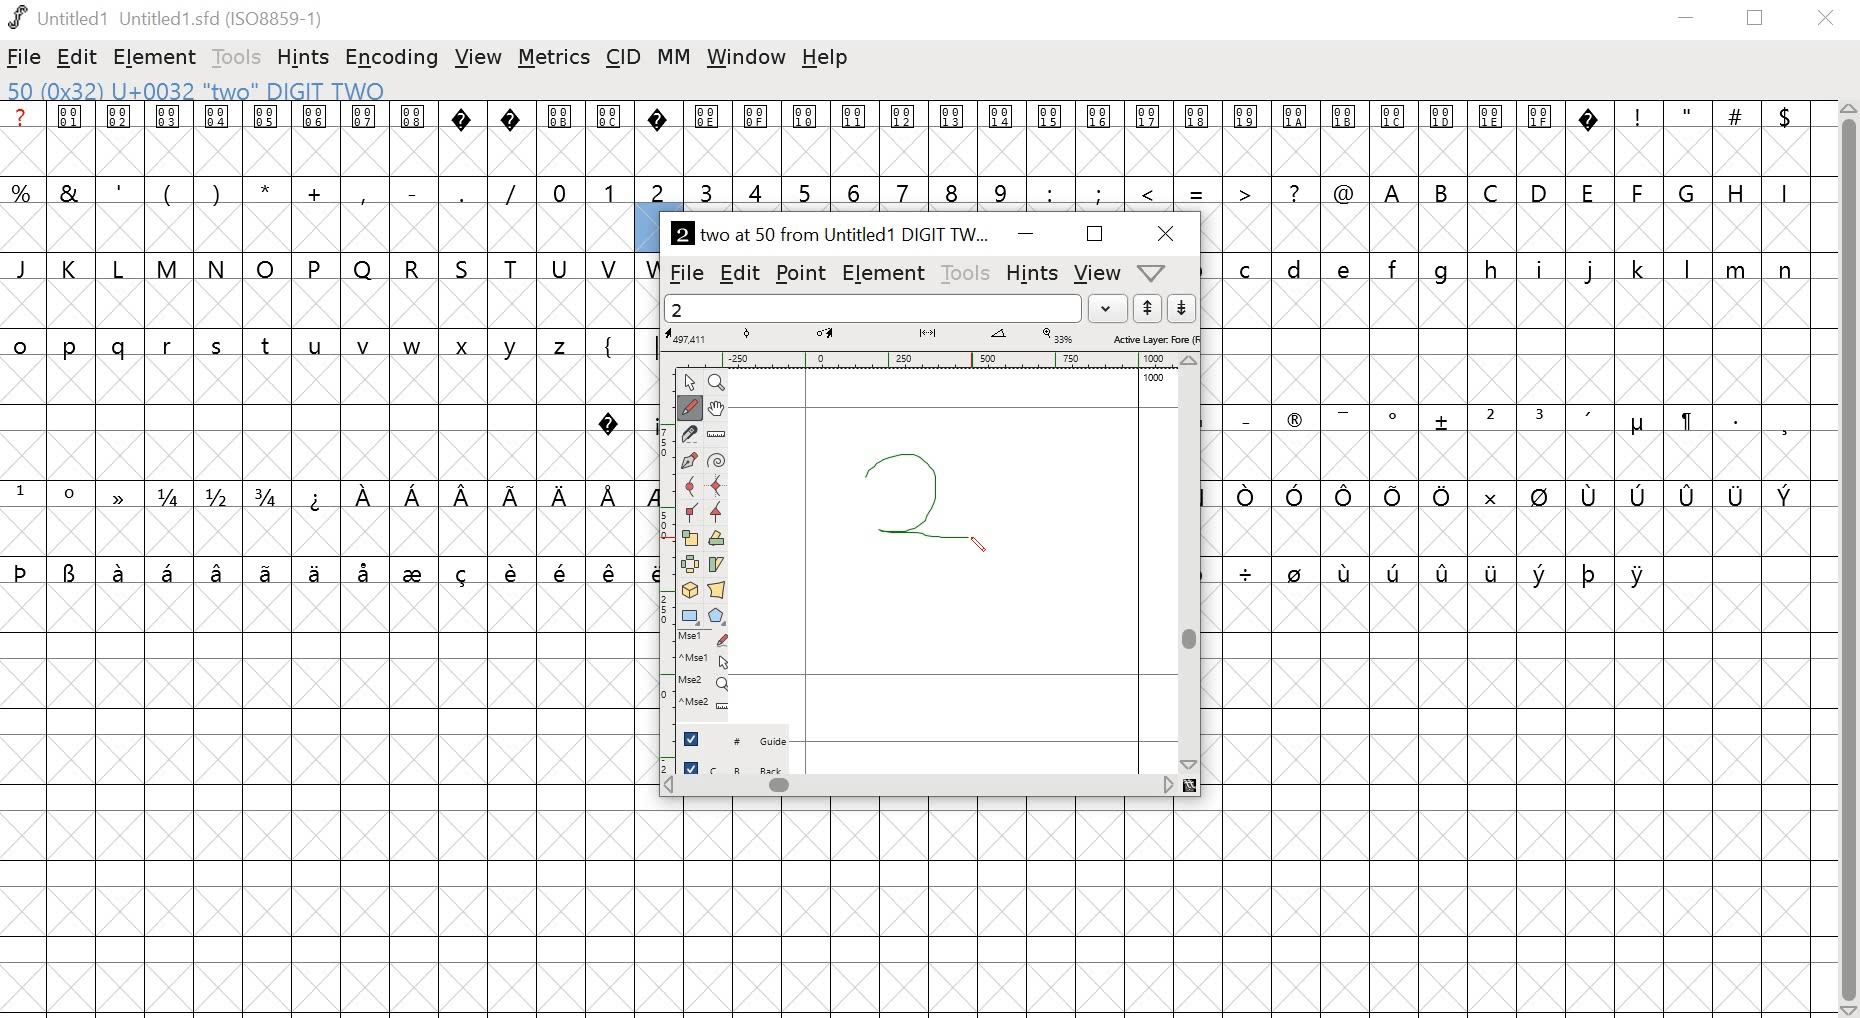 This screenshot has width=1860, height=1018. I want to click on zoom, so click(720, 383).